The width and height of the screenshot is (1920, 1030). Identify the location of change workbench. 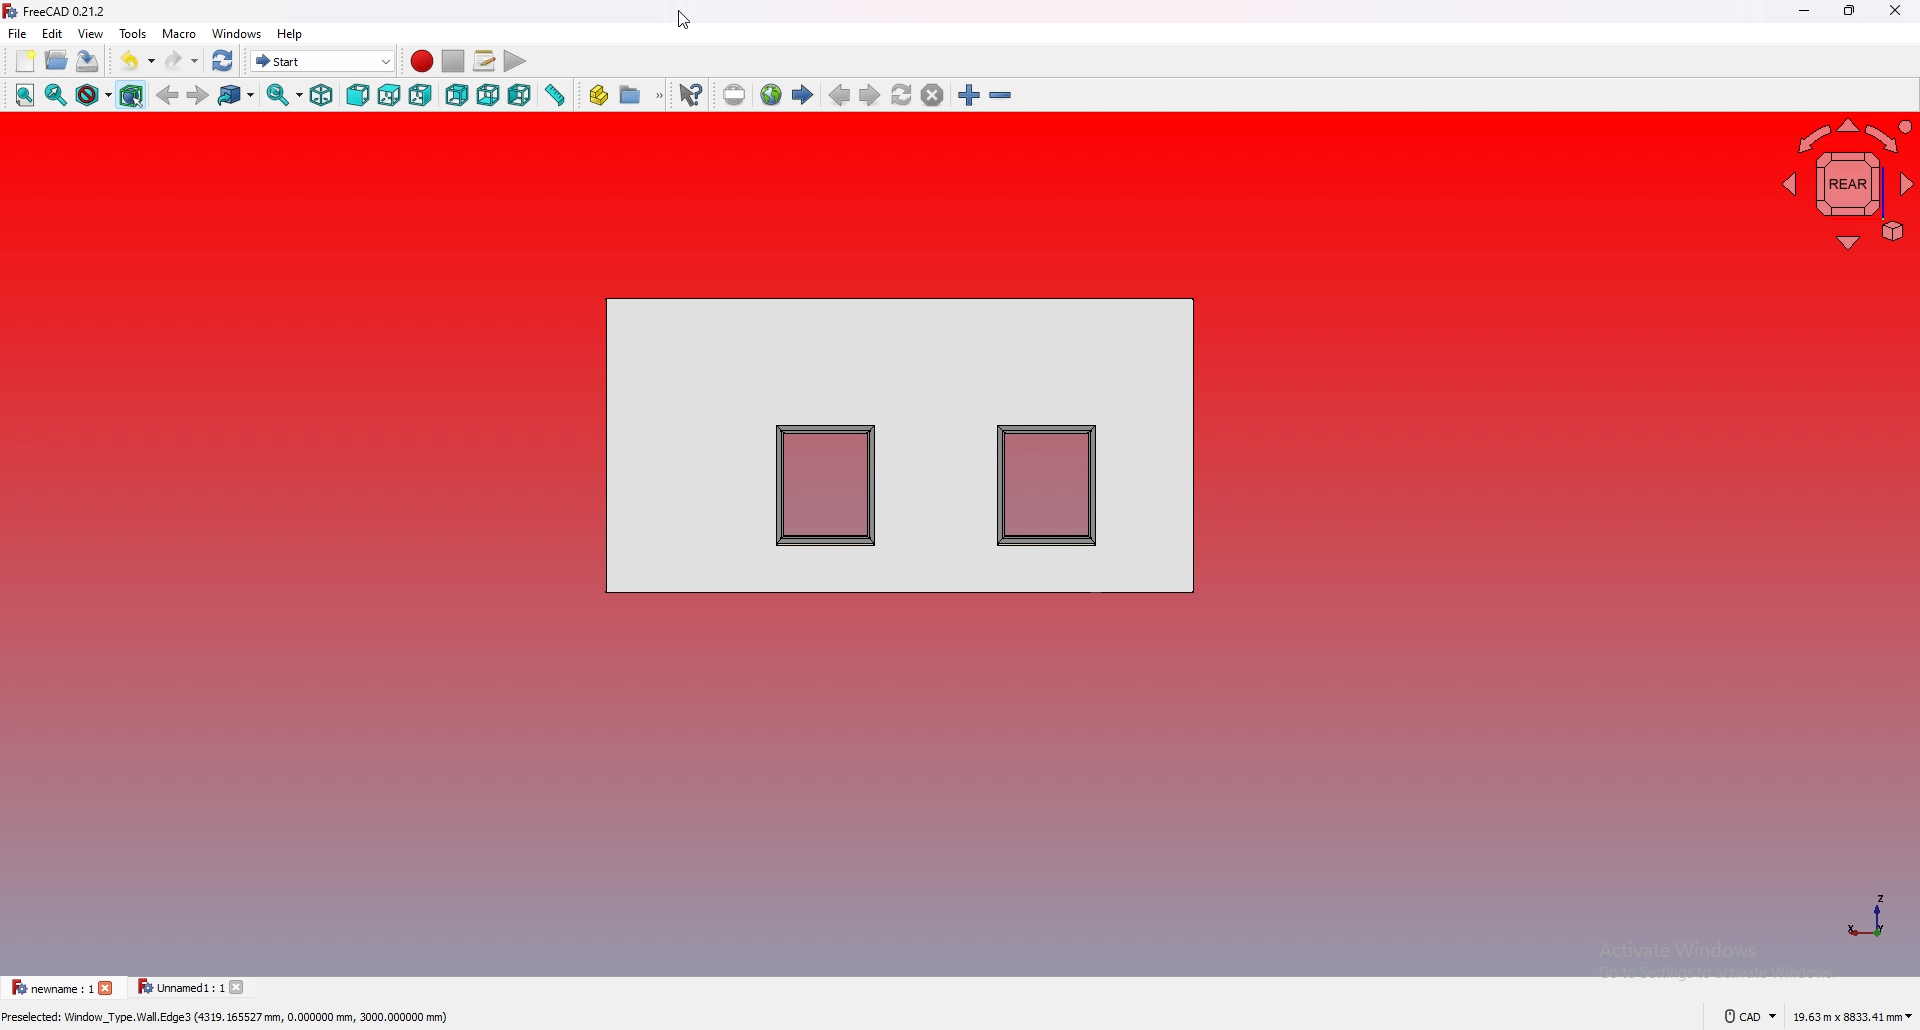
(324, 60).